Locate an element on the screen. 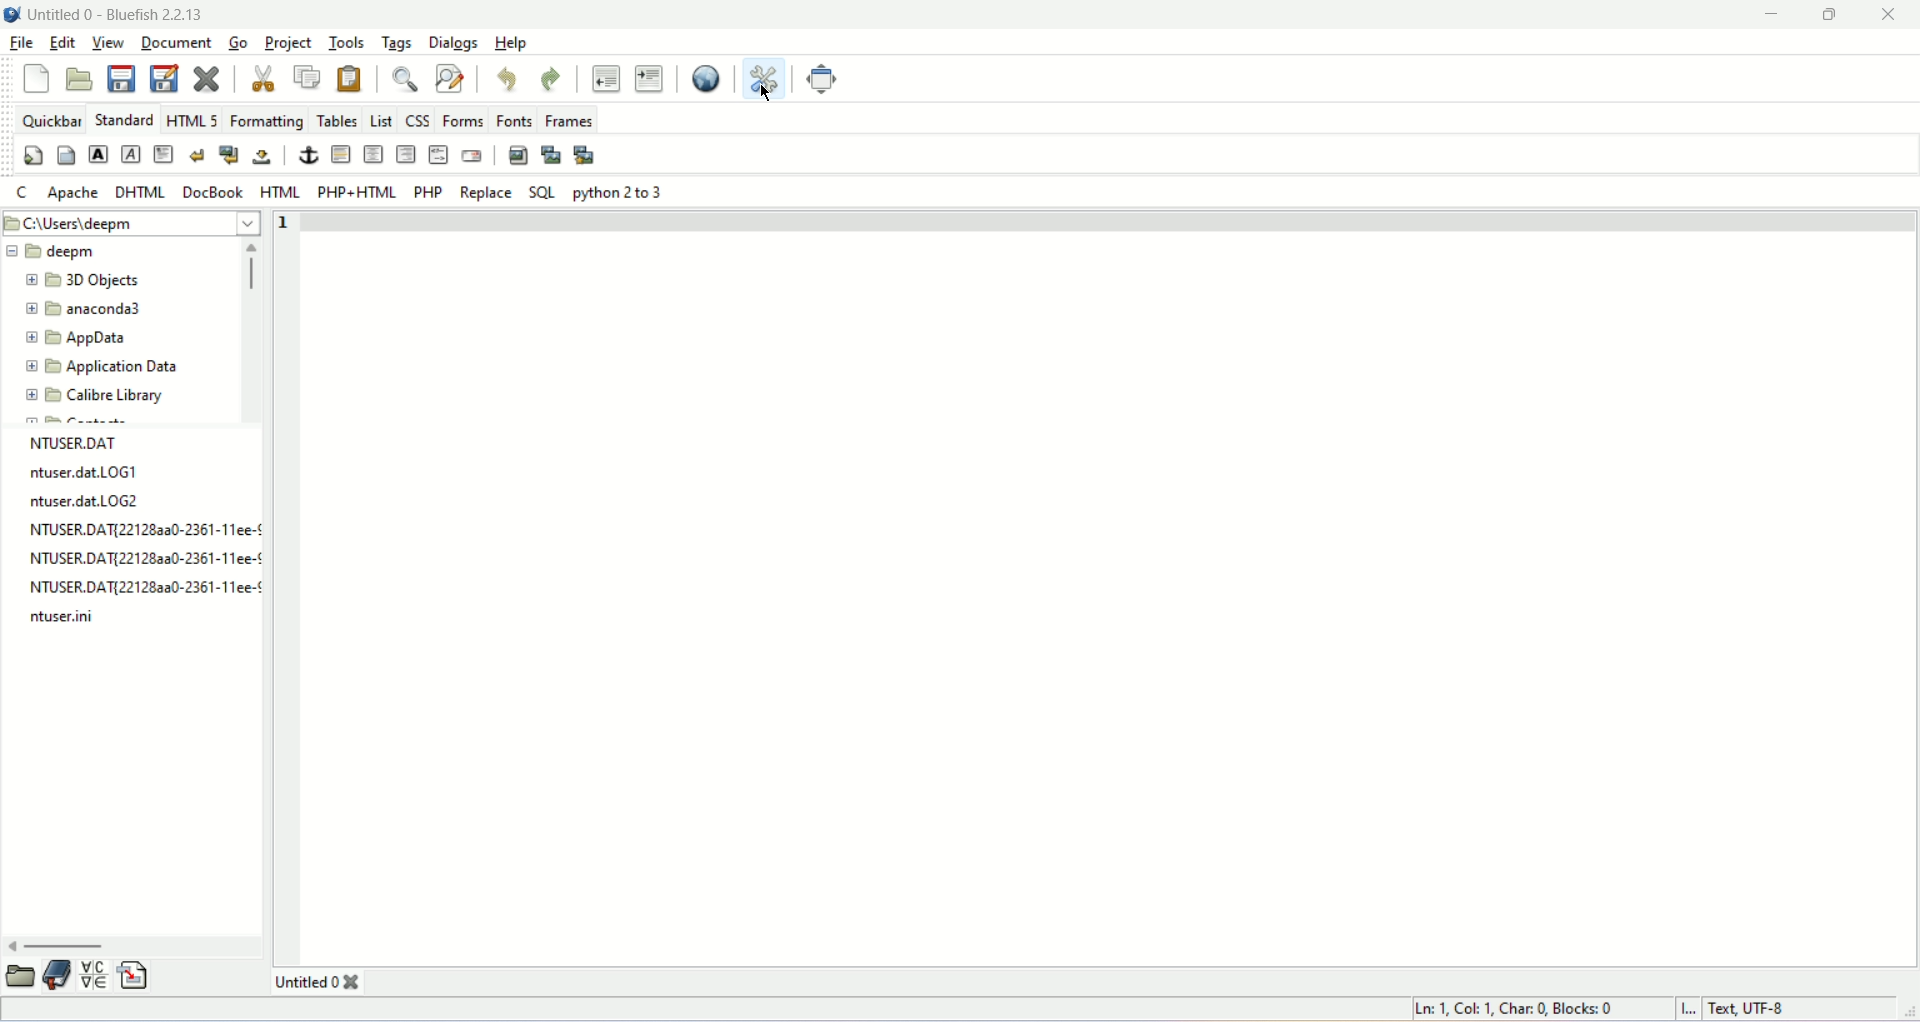 The image size is (1920, 1022). body is located at coordinates (67, 154).